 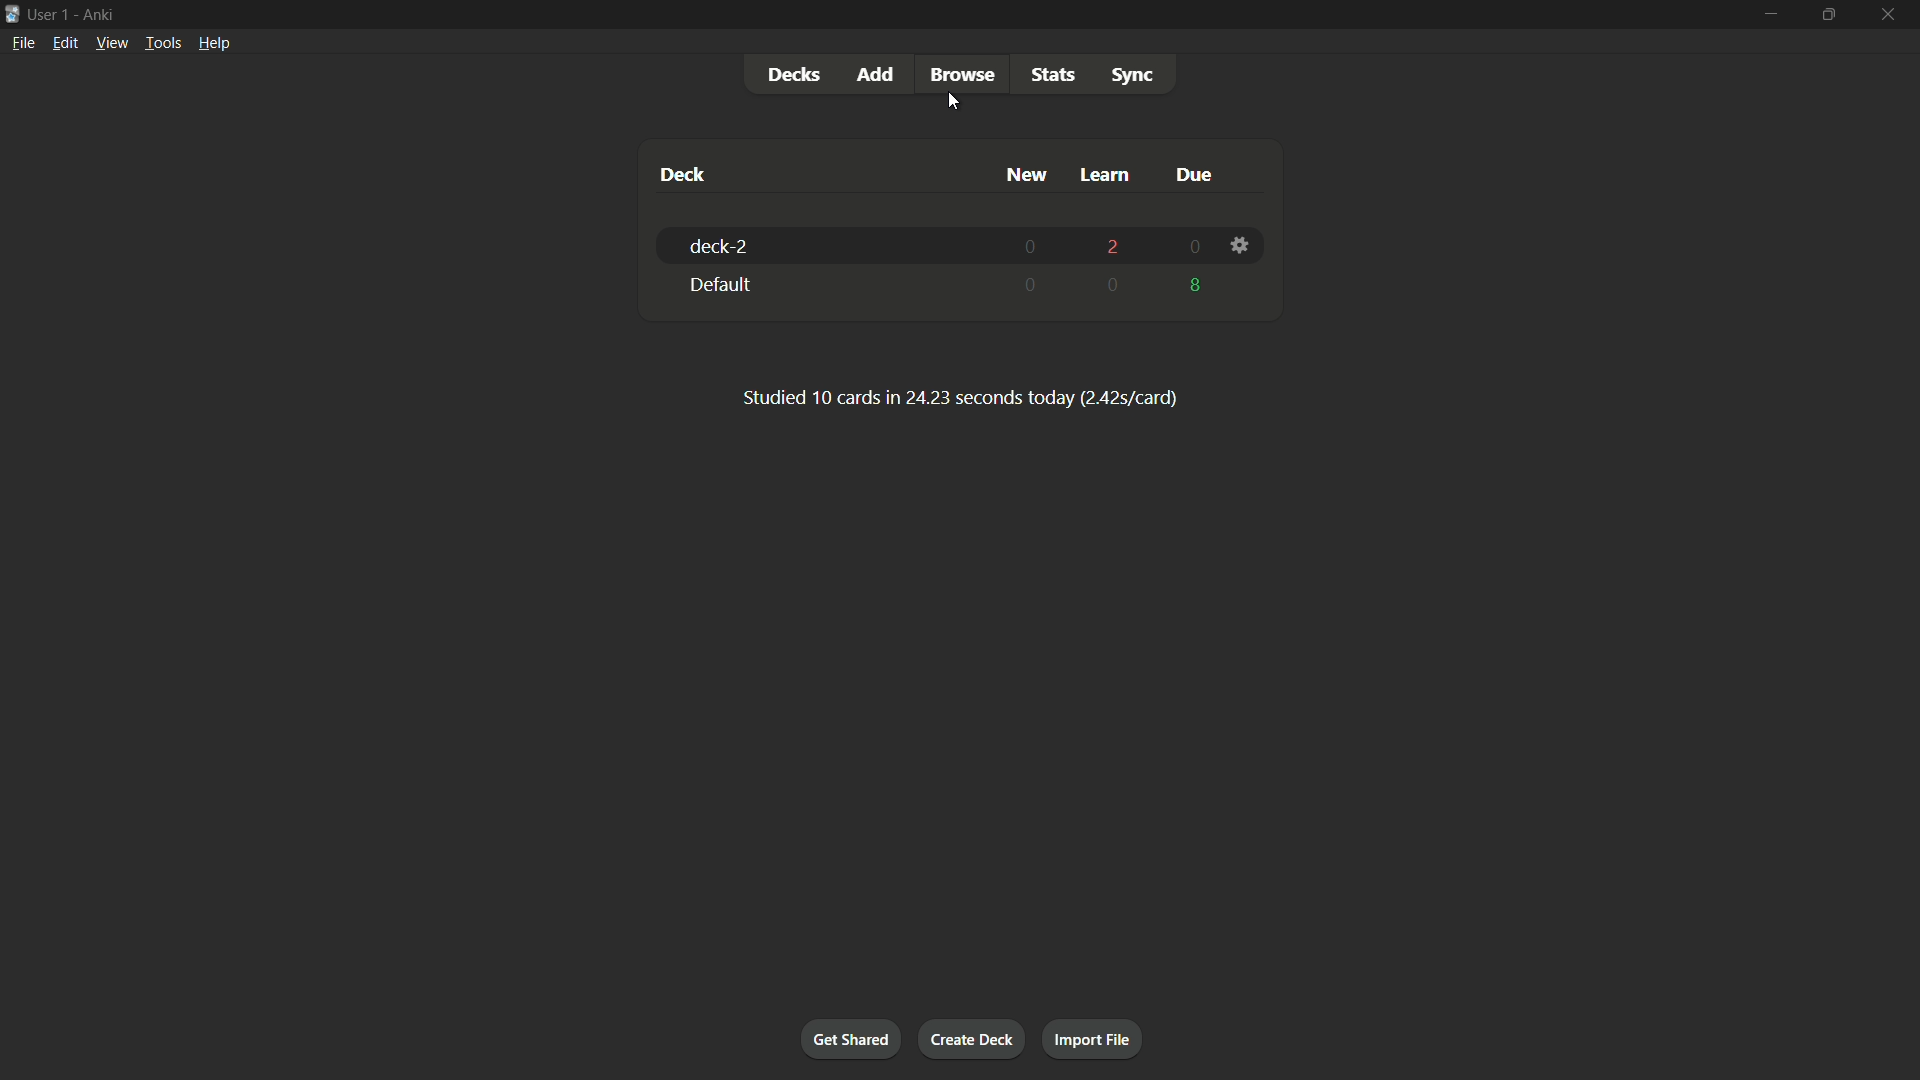 What do you see at coordinates (795, 75) in the screenshot?
I see `Decks` at bounding box center [795, 75].